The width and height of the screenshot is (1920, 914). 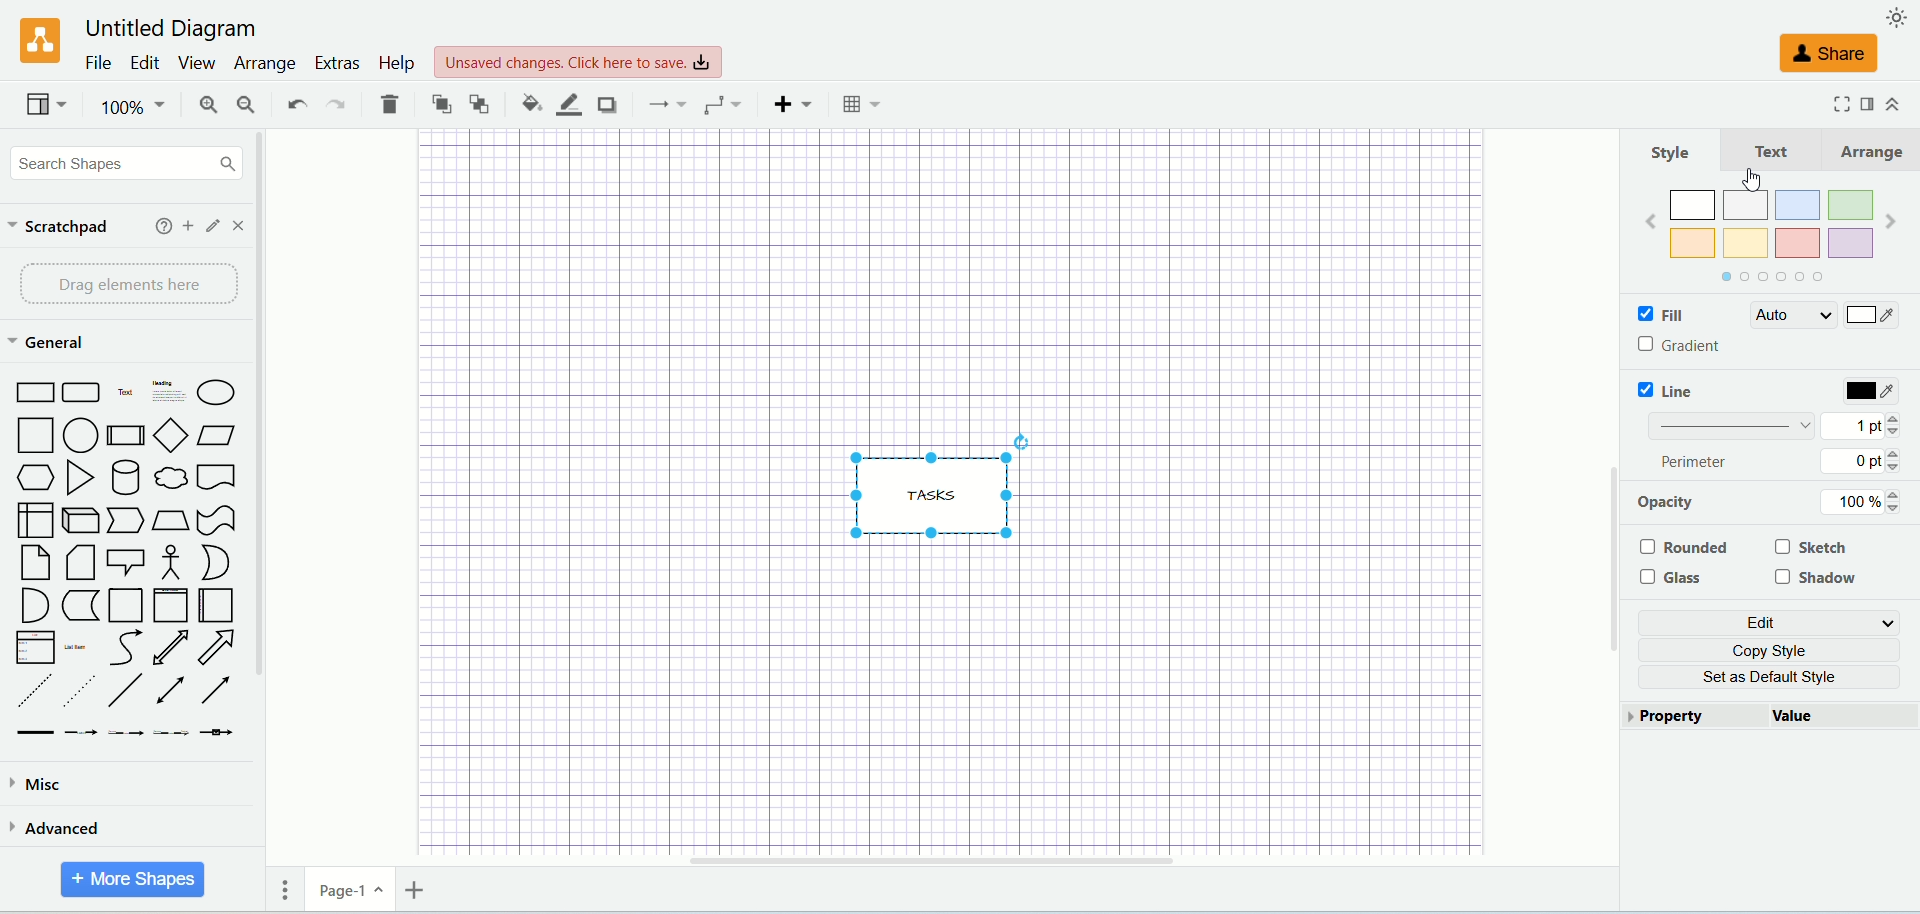 I want to click on collapse/expand, so click(x=1893, y=103).